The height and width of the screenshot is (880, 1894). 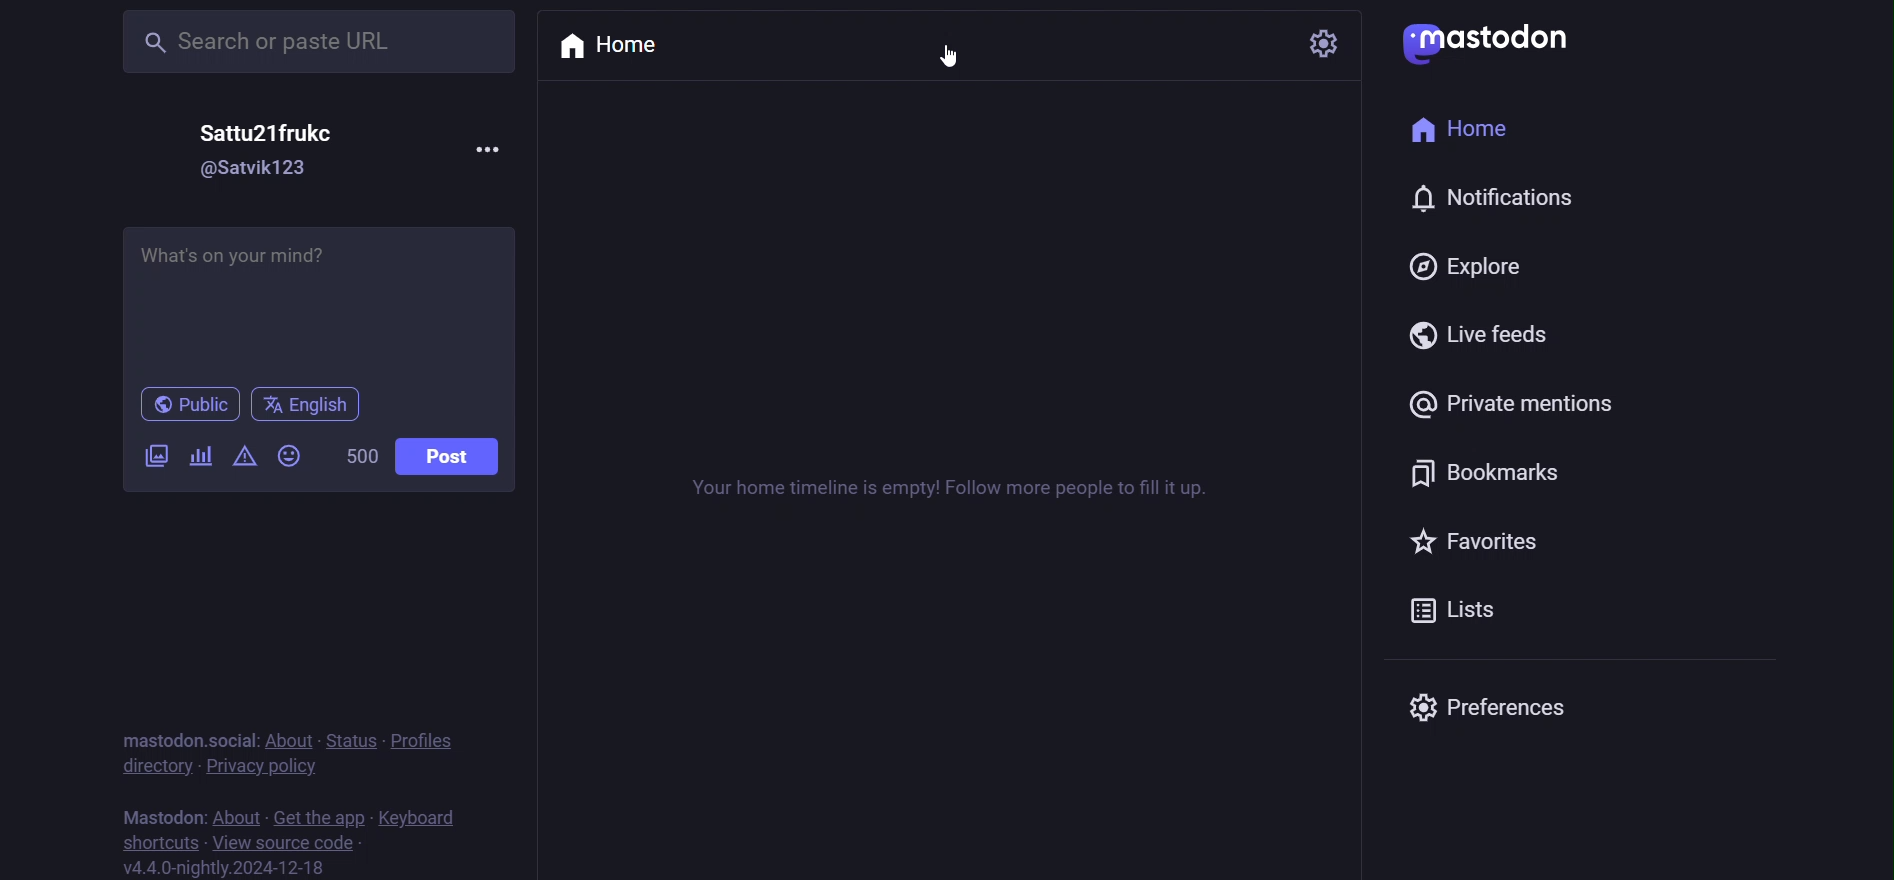 What do you see at coordinates (1508, 403) in the screenshot?
I see `private mention` at bounding box center [1508, 403].